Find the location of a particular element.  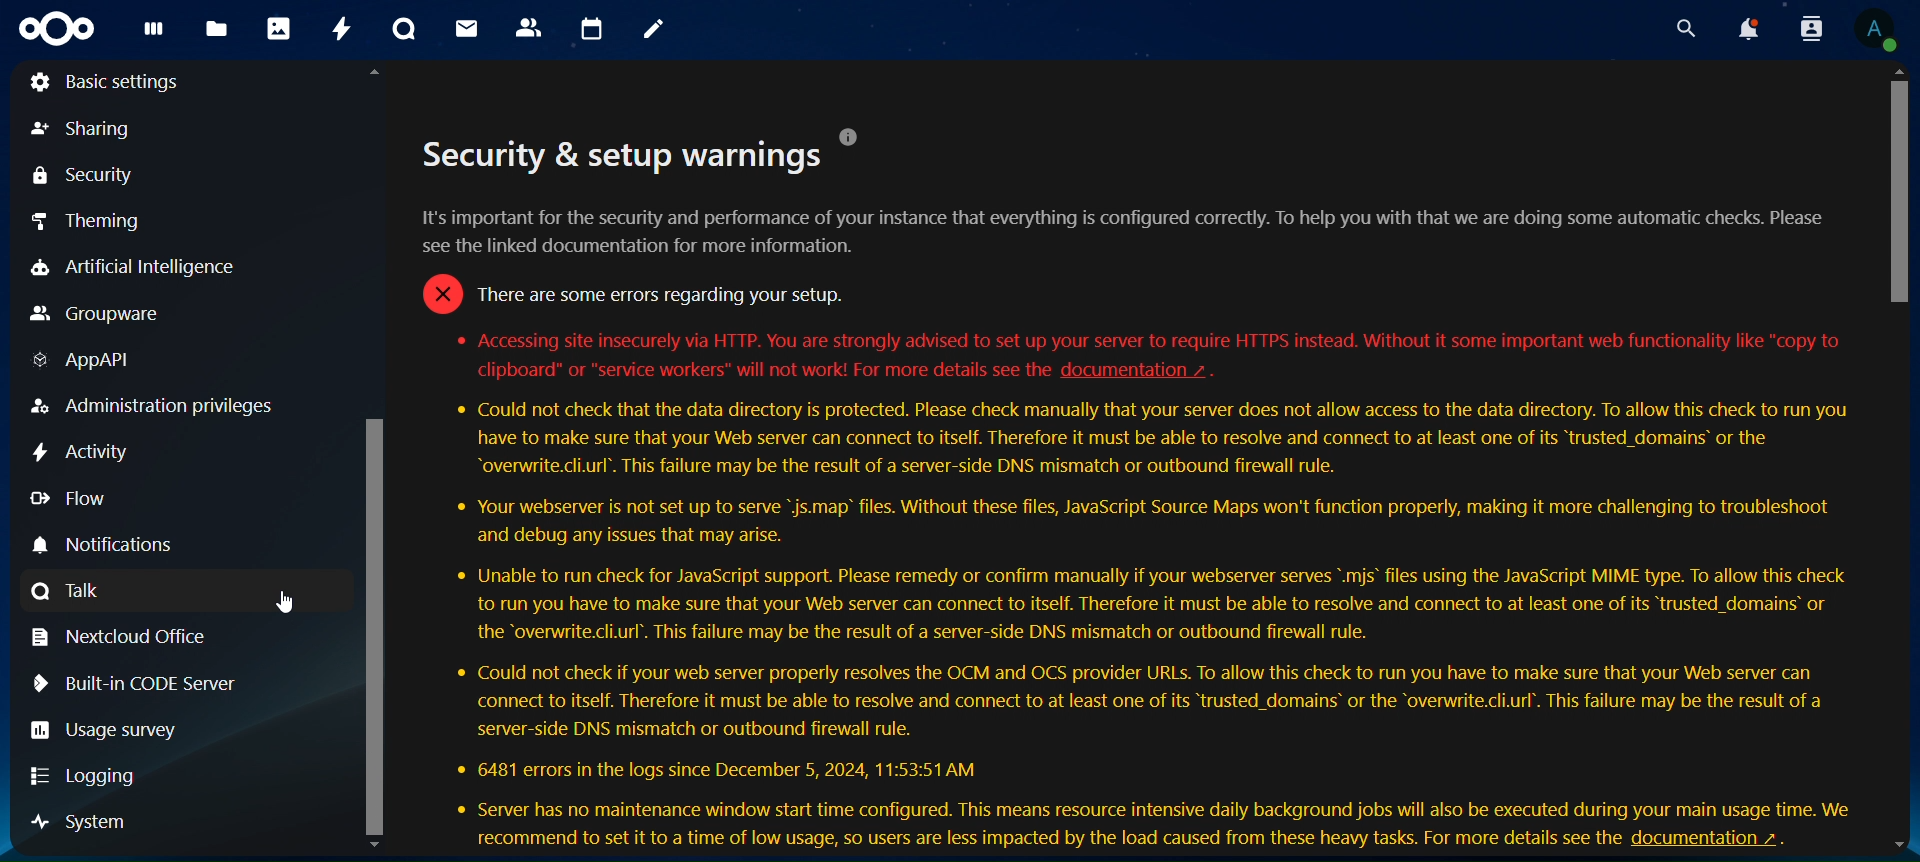

dashboard is located at coordinates (157, 34).